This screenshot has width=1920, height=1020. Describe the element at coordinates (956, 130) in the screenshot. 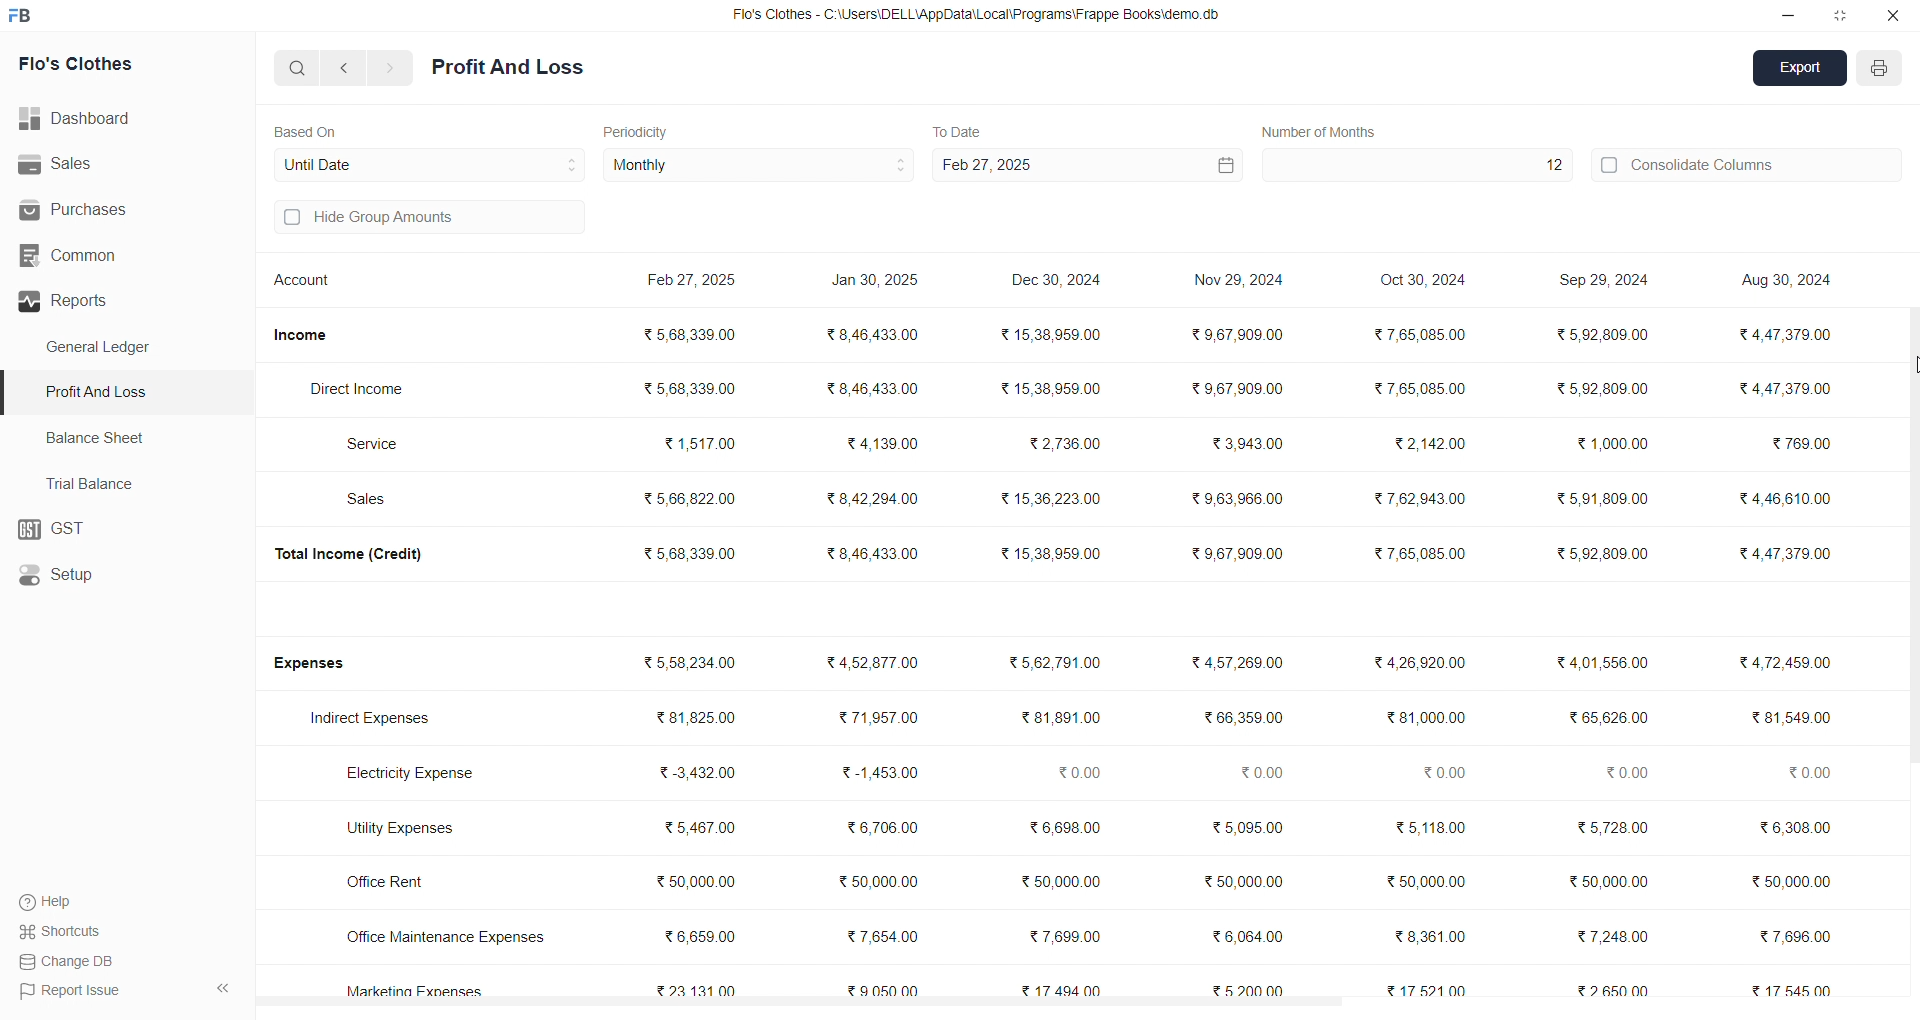

I see `To Date` at that location.